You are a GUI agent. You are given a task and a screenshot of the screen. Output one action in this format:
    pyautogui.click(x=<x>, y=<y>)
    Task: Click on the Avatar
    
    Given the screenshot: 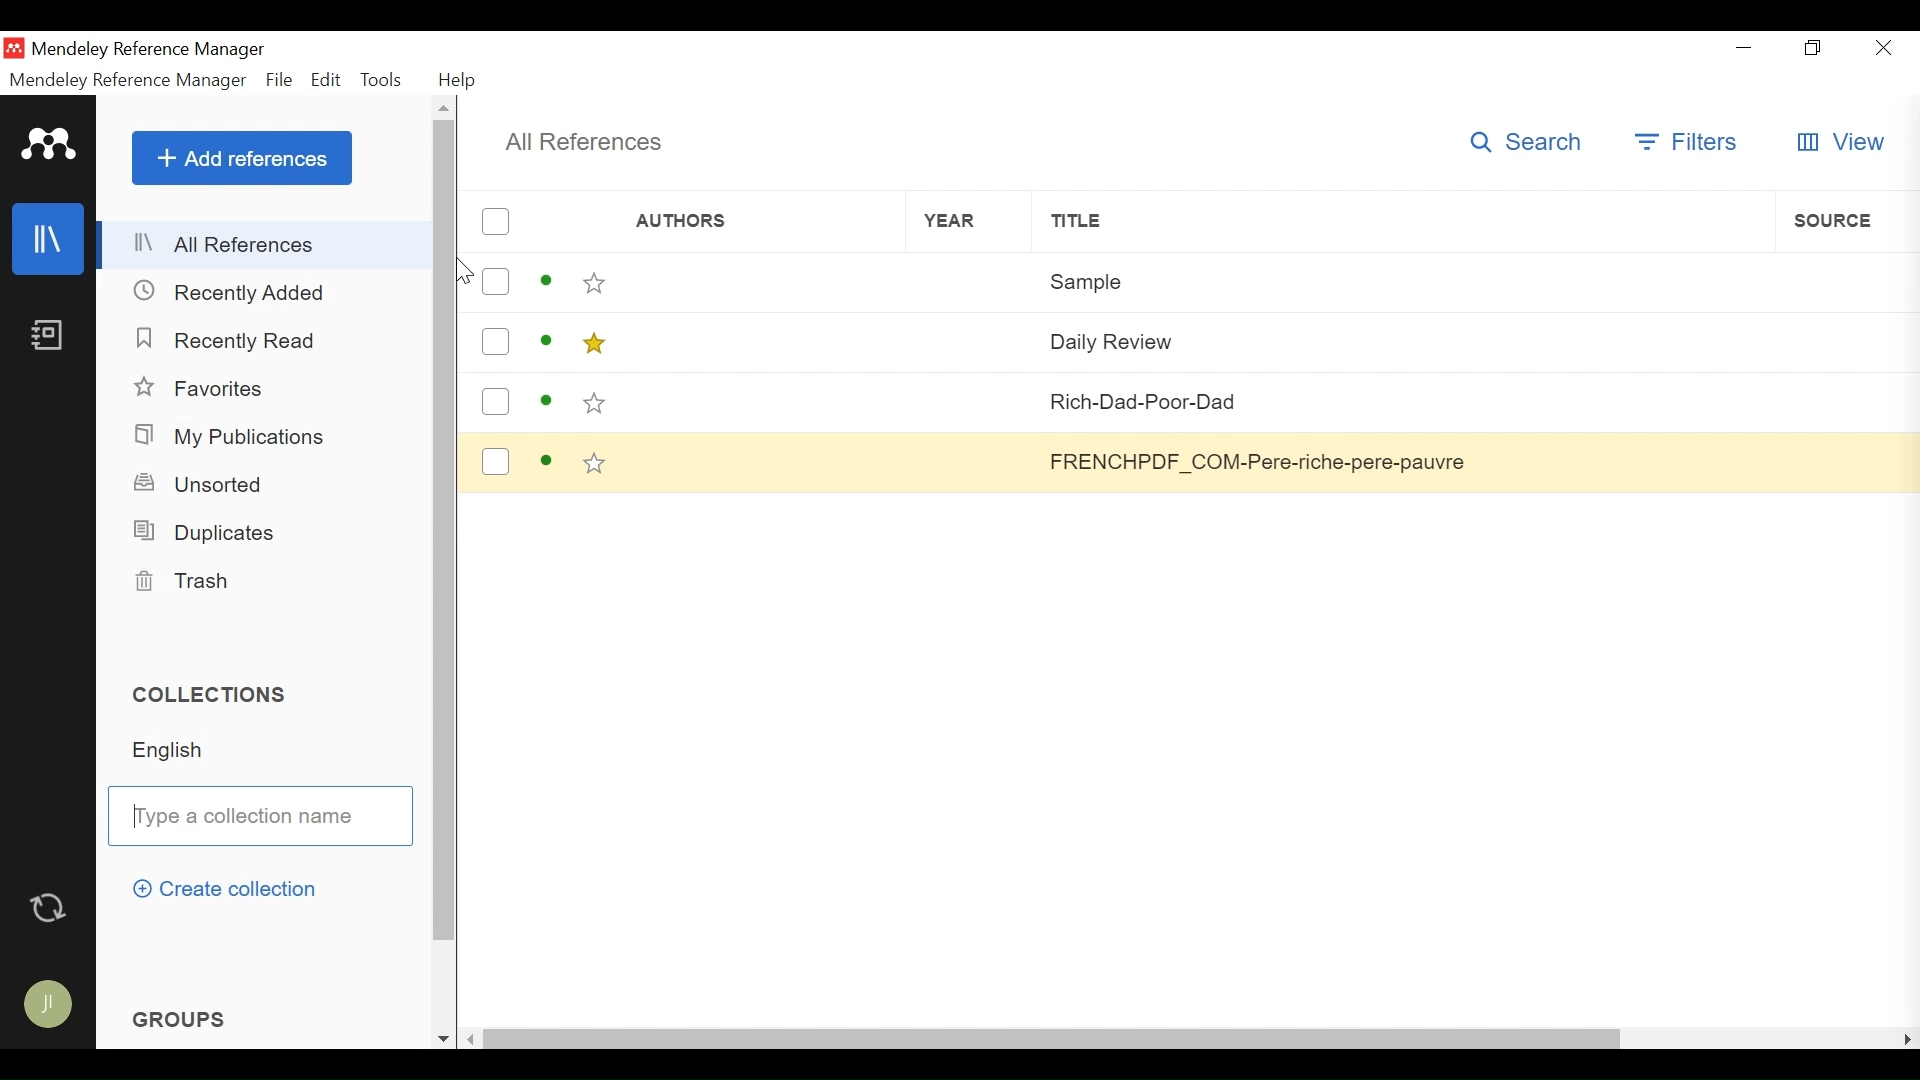 What is the action you would take?
    pyautogui.click(x=46, y=999)
    